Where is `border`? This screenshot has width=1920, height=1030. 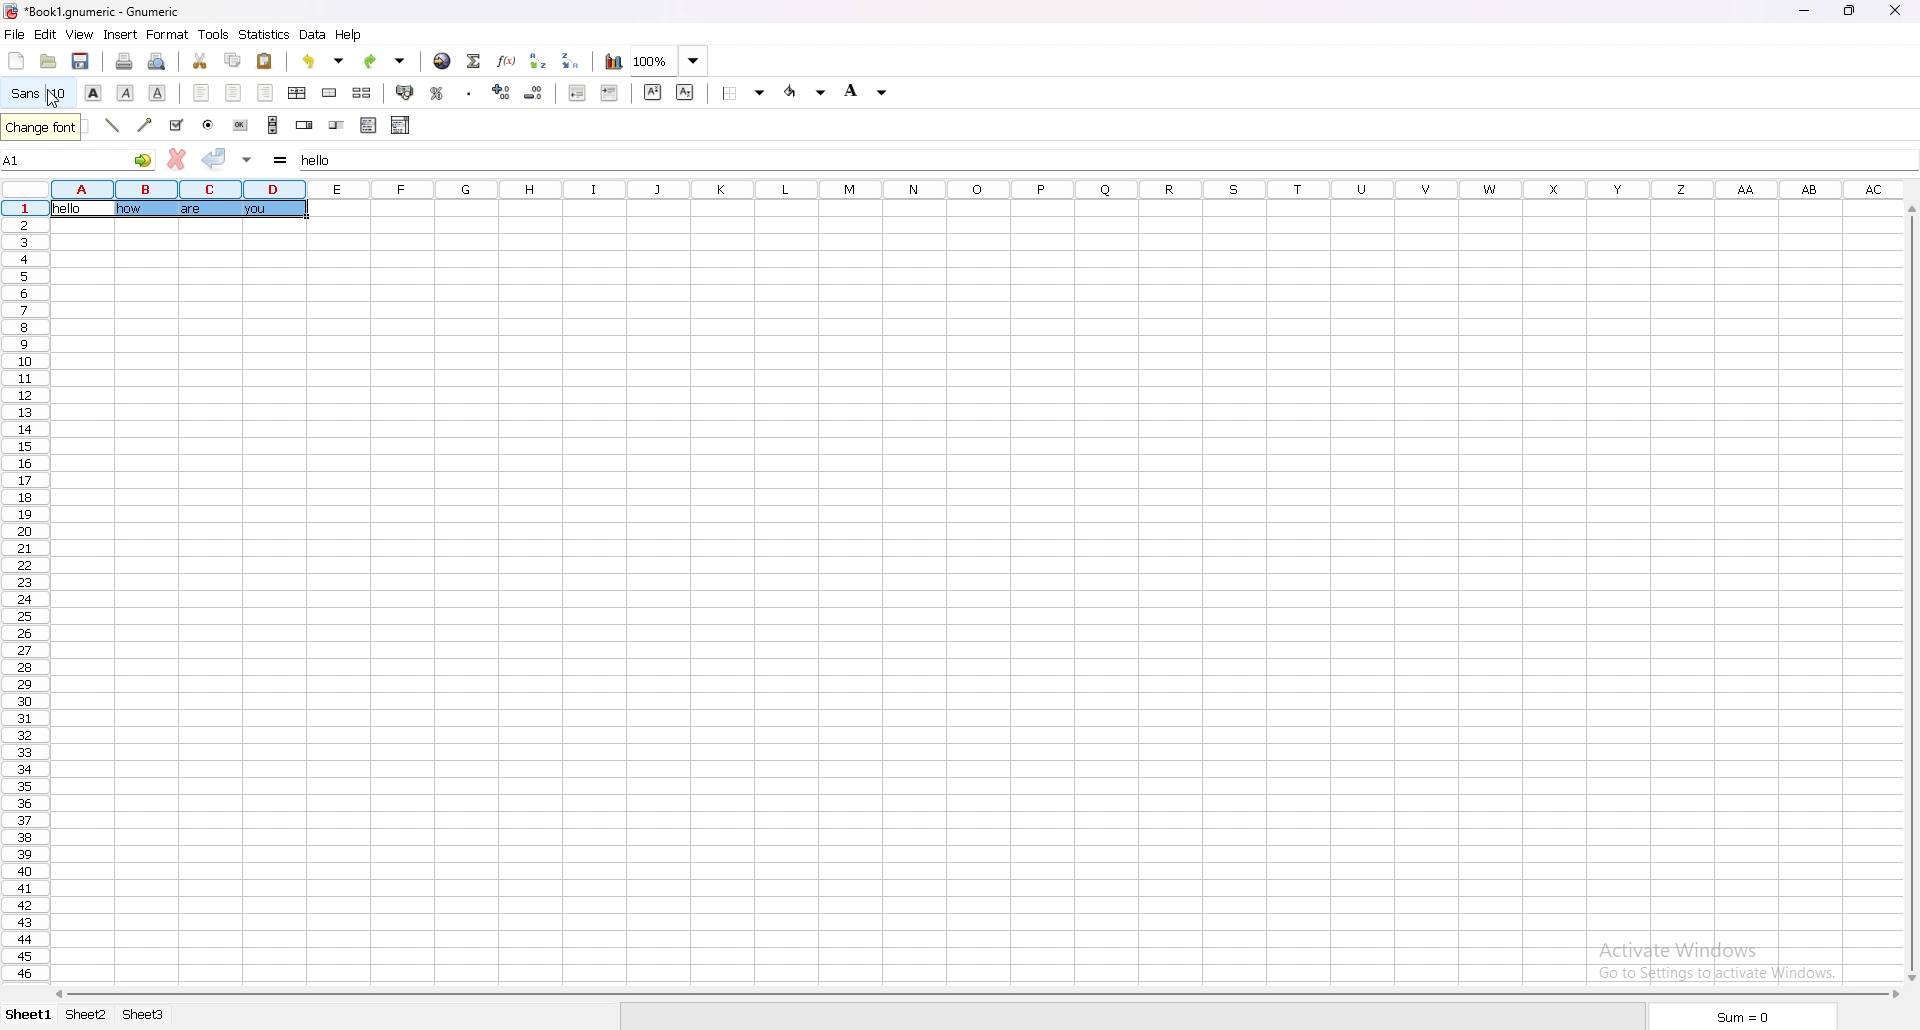
border is located at coordinates (744, 93).